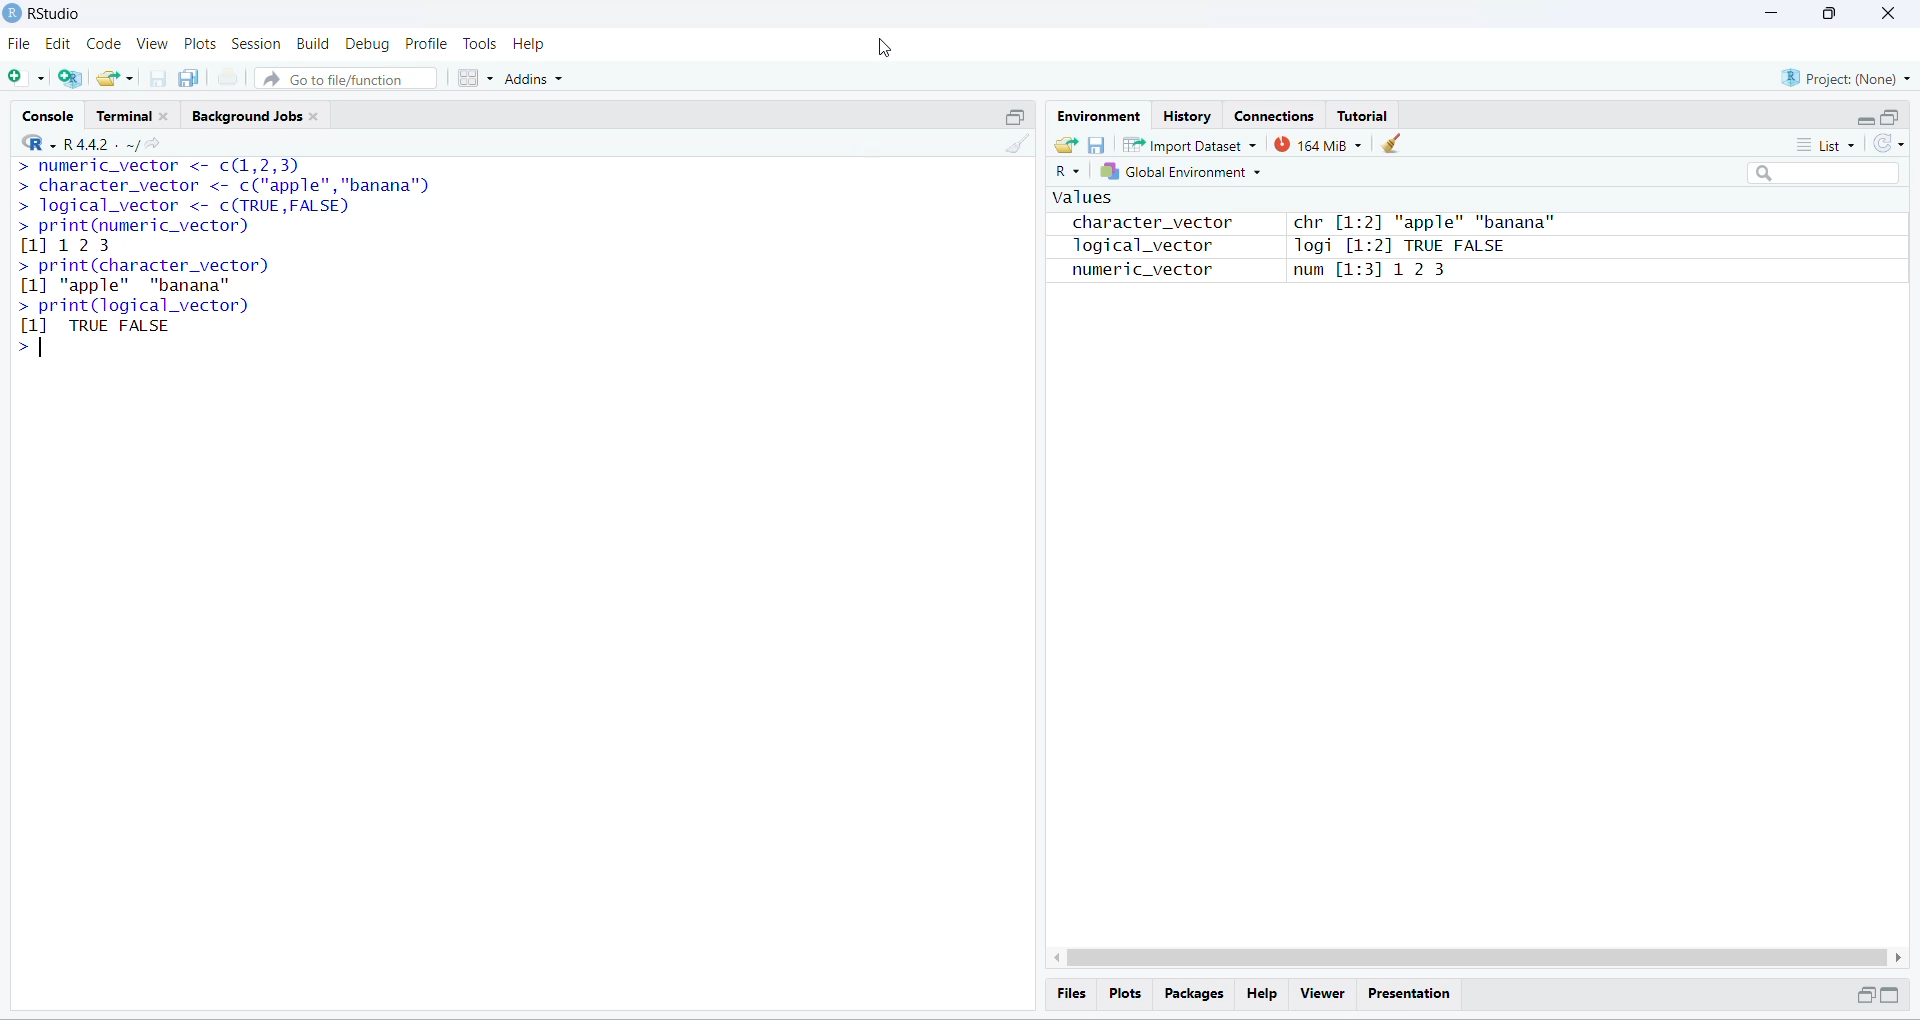 This screenshot has width=1920, height=1020. Describe the element at coordinates (1394, 143) in the screenshot. I see `clear` at that location.